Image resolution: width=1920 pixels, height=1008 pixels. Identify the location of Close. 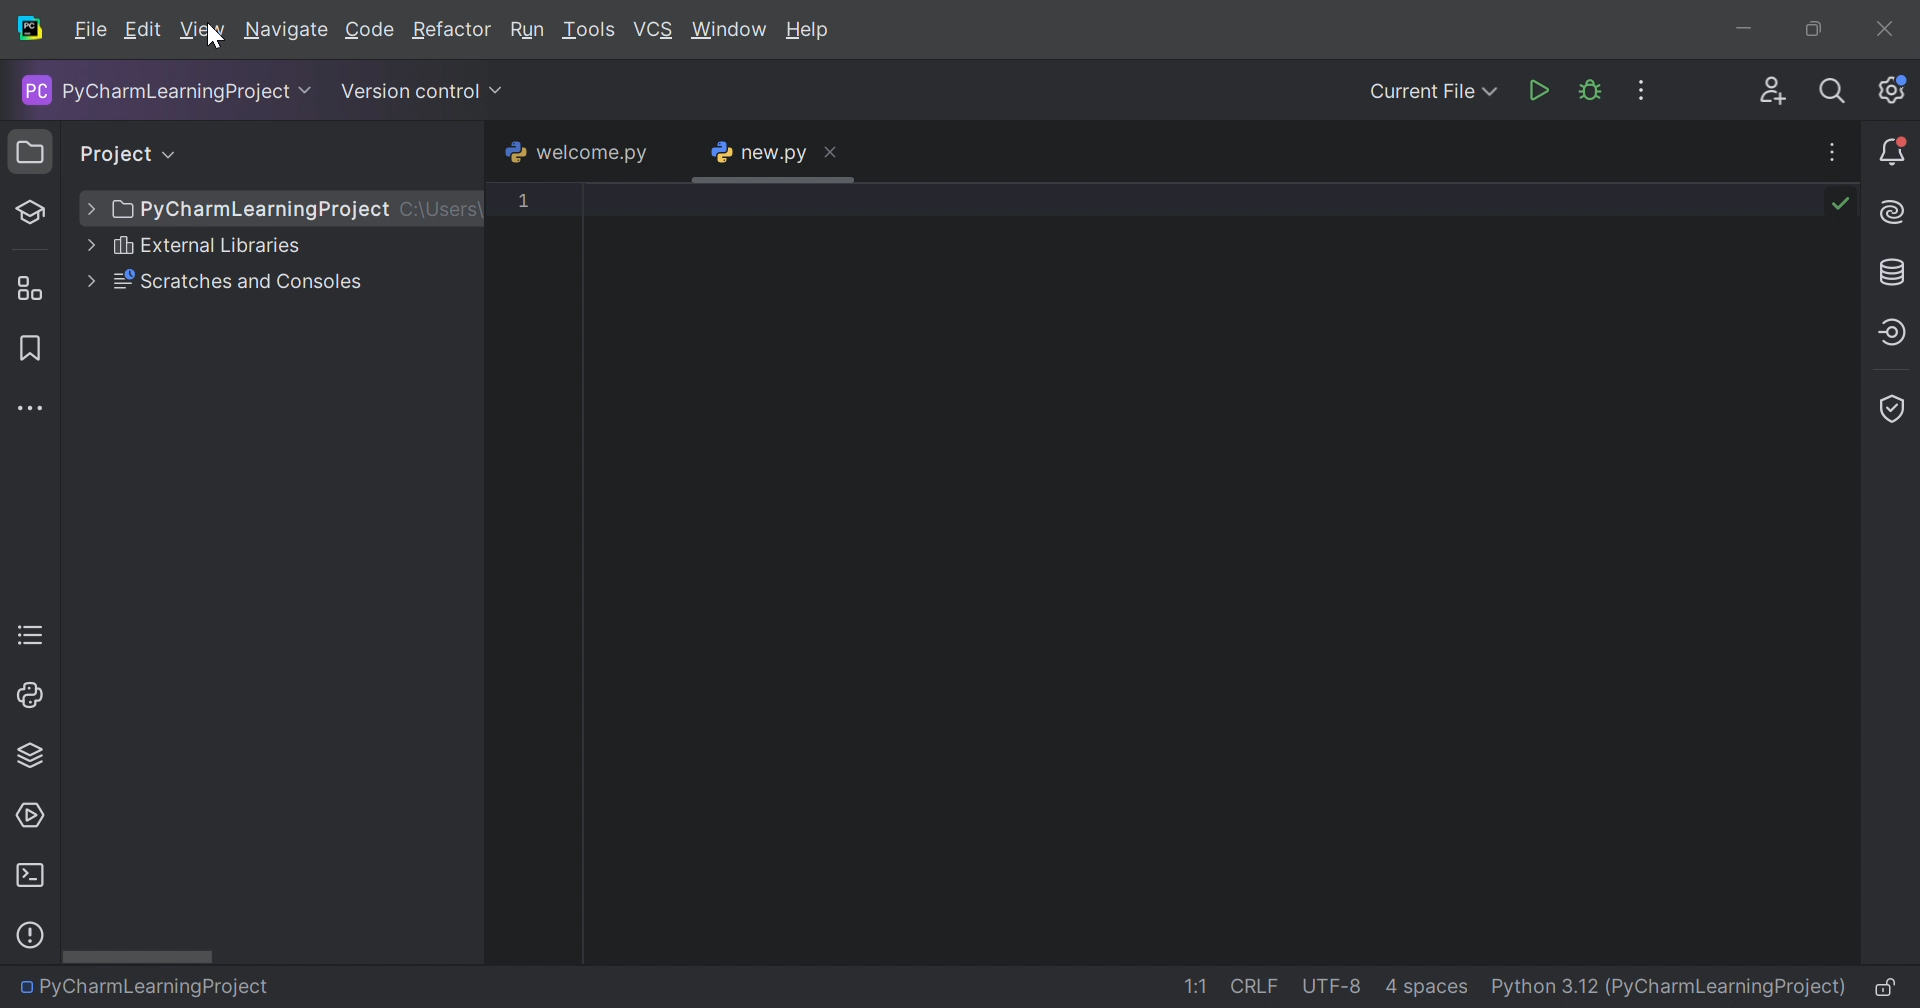
(838, 148).